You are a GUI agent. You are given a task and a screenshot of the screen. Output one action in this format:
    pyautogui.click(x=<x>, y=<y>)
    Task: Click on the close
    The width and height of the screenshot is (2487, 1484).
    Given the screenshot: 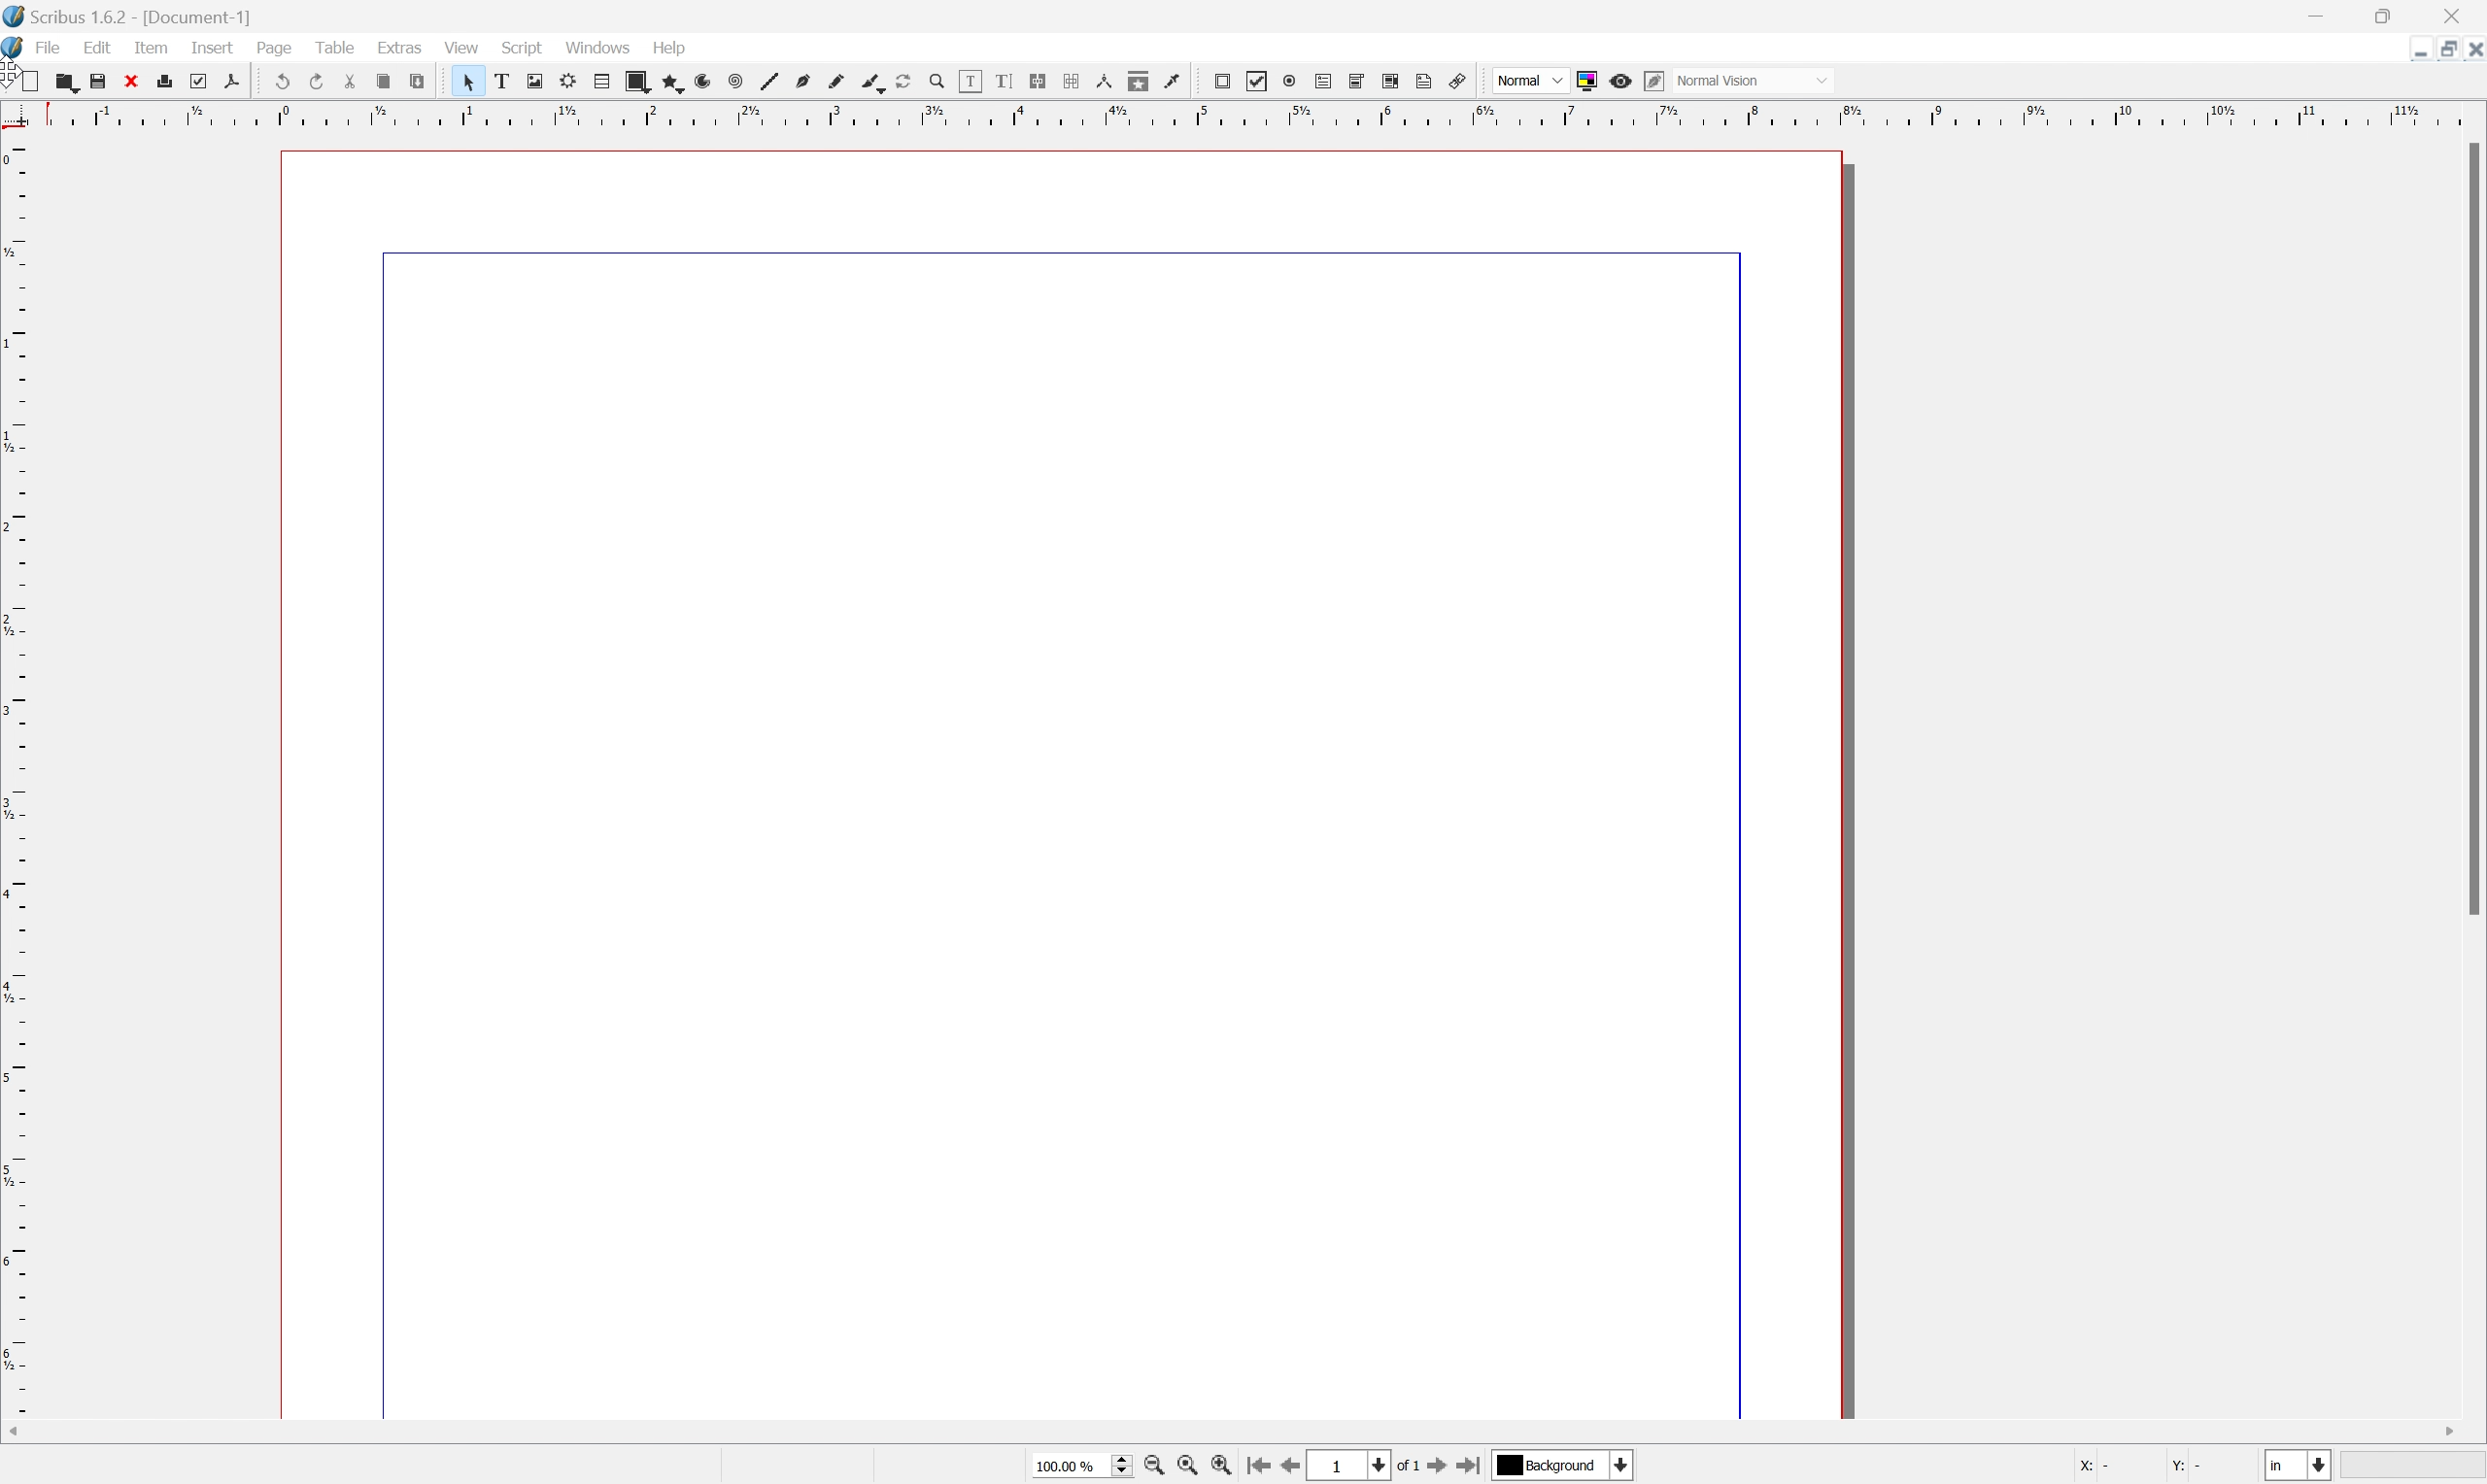 What is the action you would take?
    pyautogui.click(x=2471, y=51)
    